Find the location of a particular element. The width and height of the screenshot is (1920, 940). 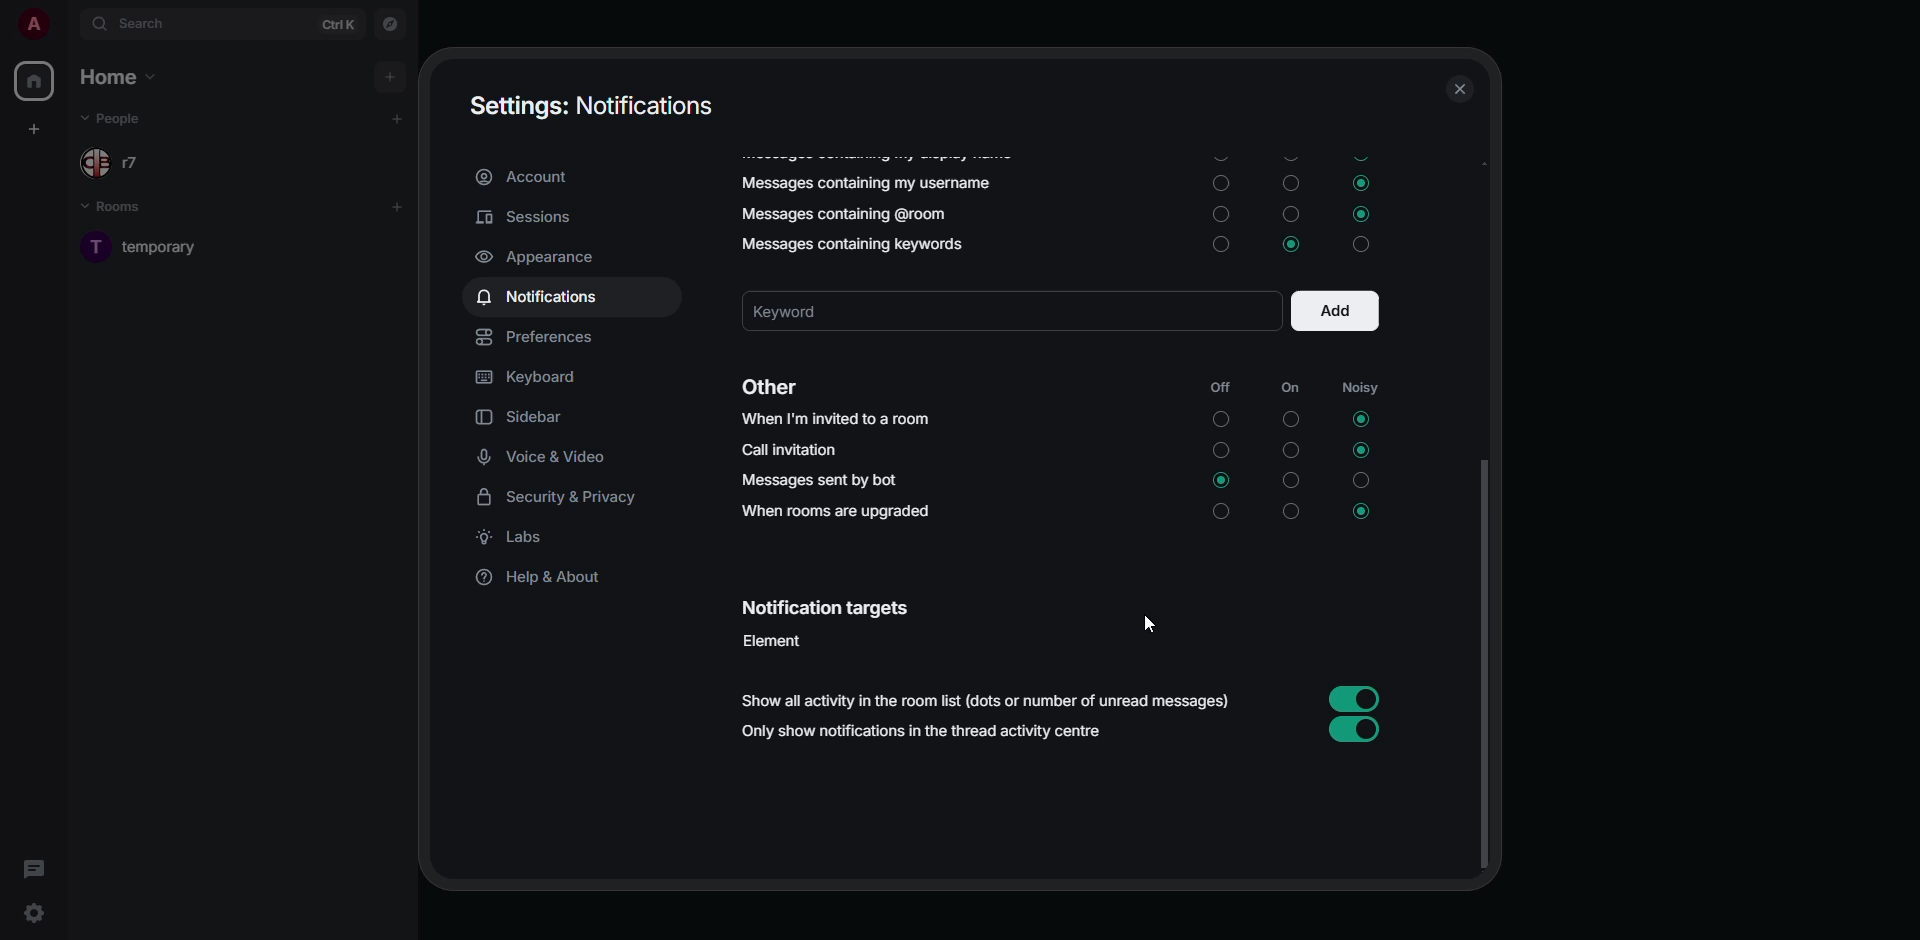

profile is located at coordinates (33, 24).